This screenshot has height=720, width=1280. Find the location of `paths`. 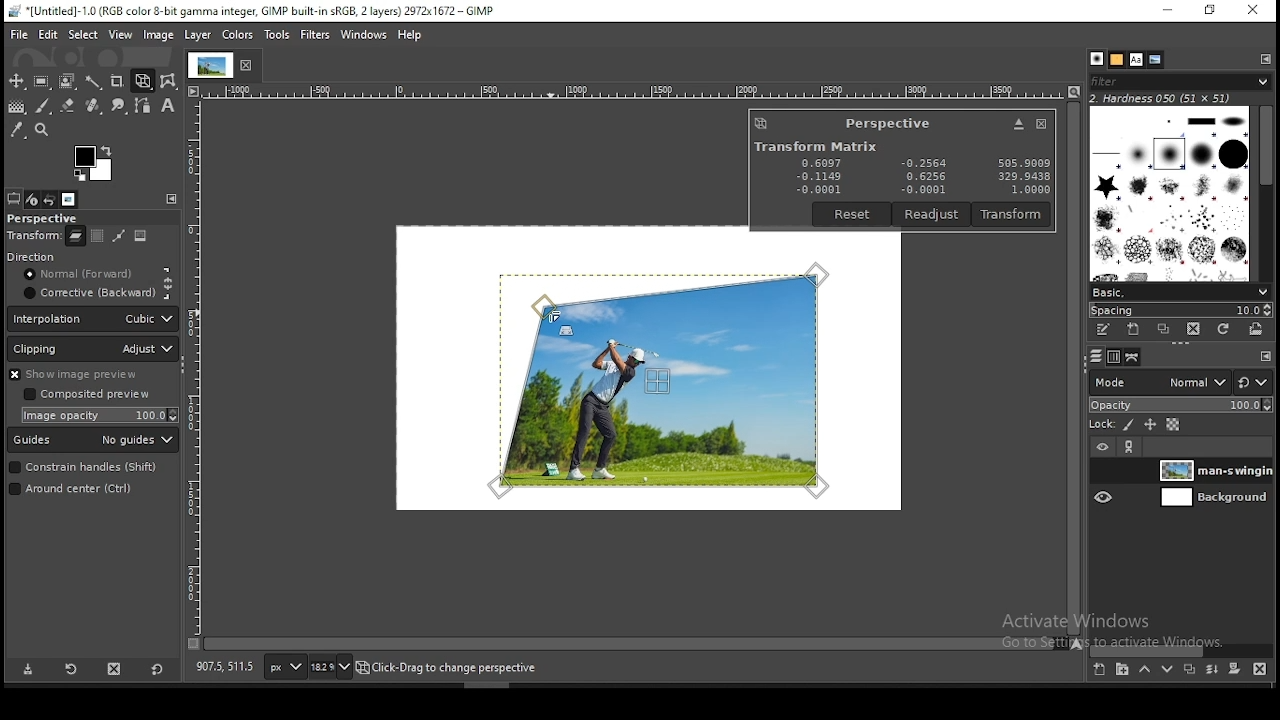

paths is located at coordinates (1133, 358).